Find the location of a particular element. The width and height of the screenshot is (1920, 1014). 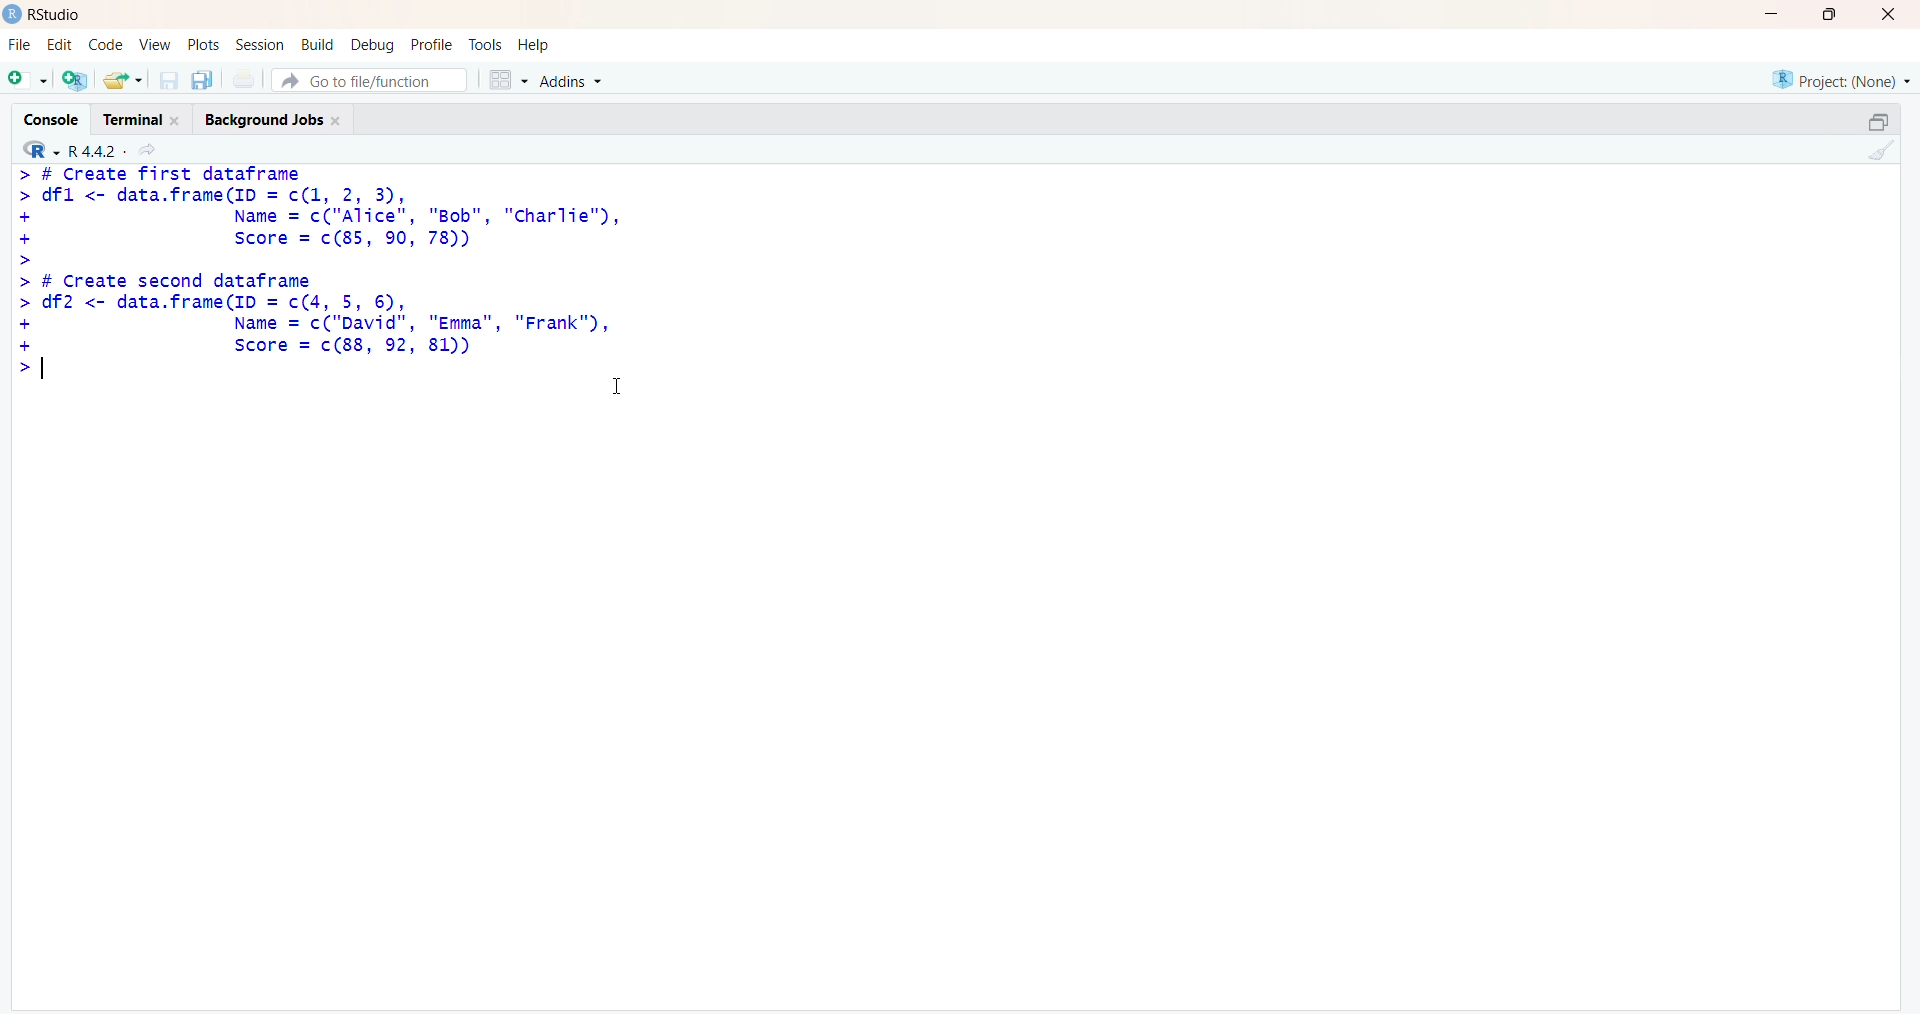

Debug is located at coordinates (374, 45).